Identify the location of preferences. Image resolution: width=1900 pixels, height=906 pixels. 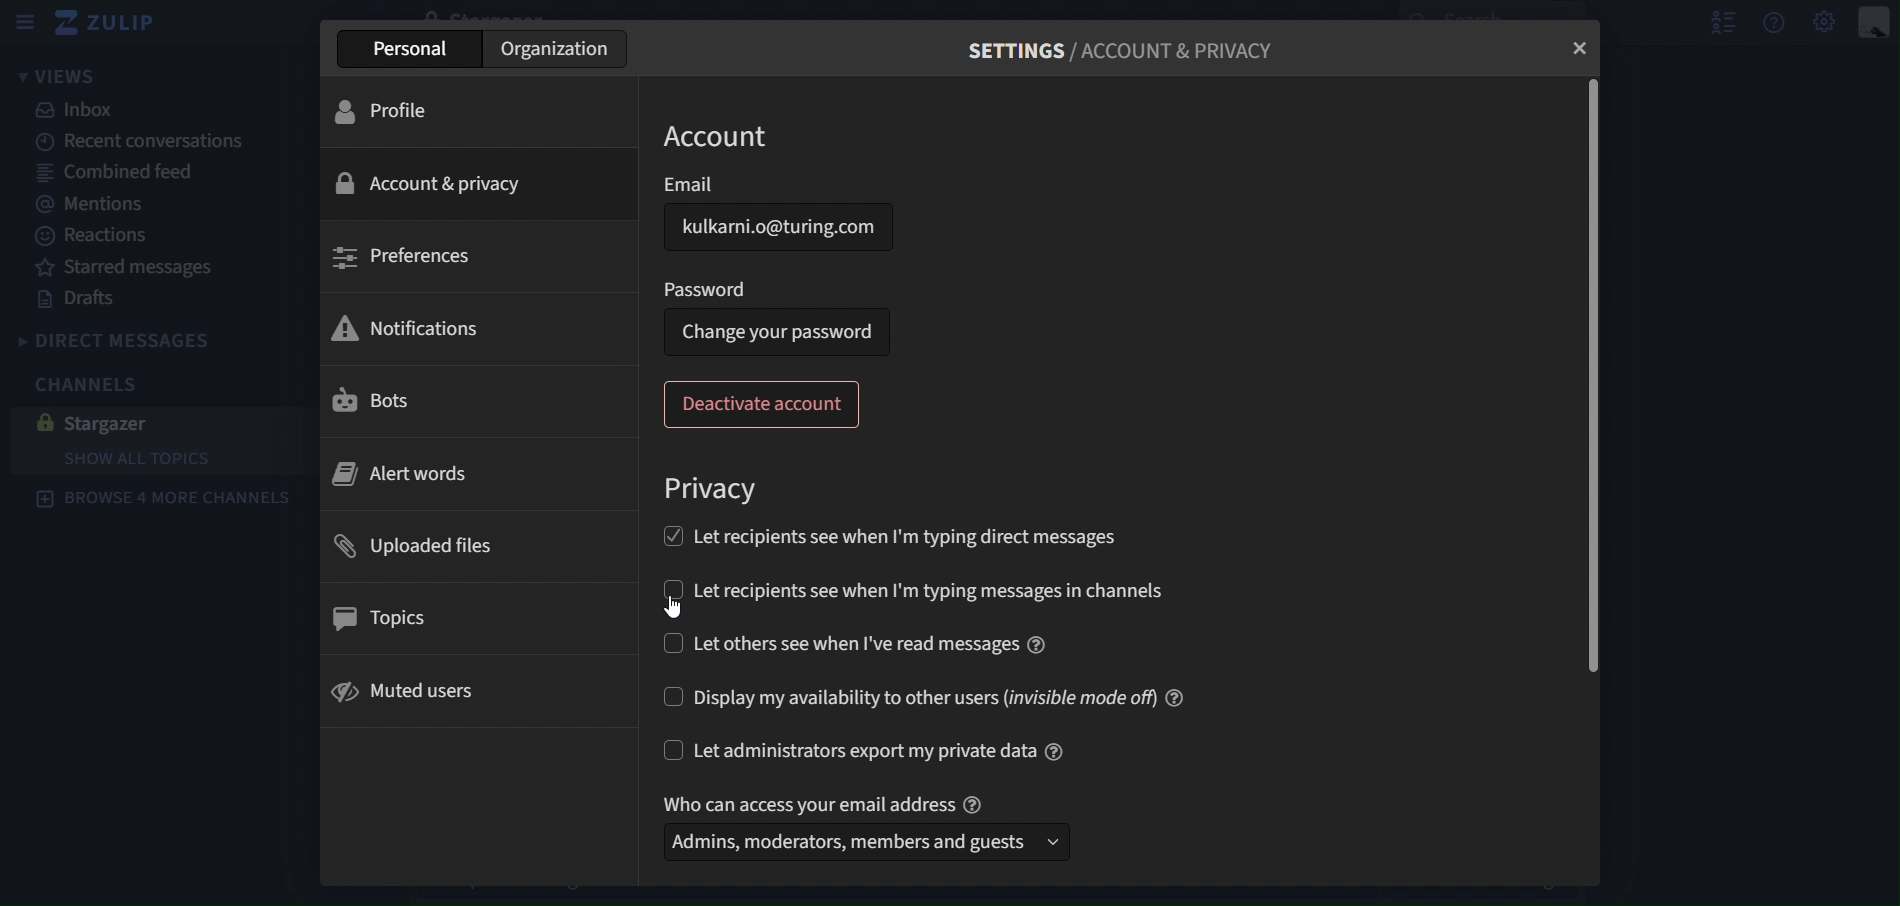
(399, 257).